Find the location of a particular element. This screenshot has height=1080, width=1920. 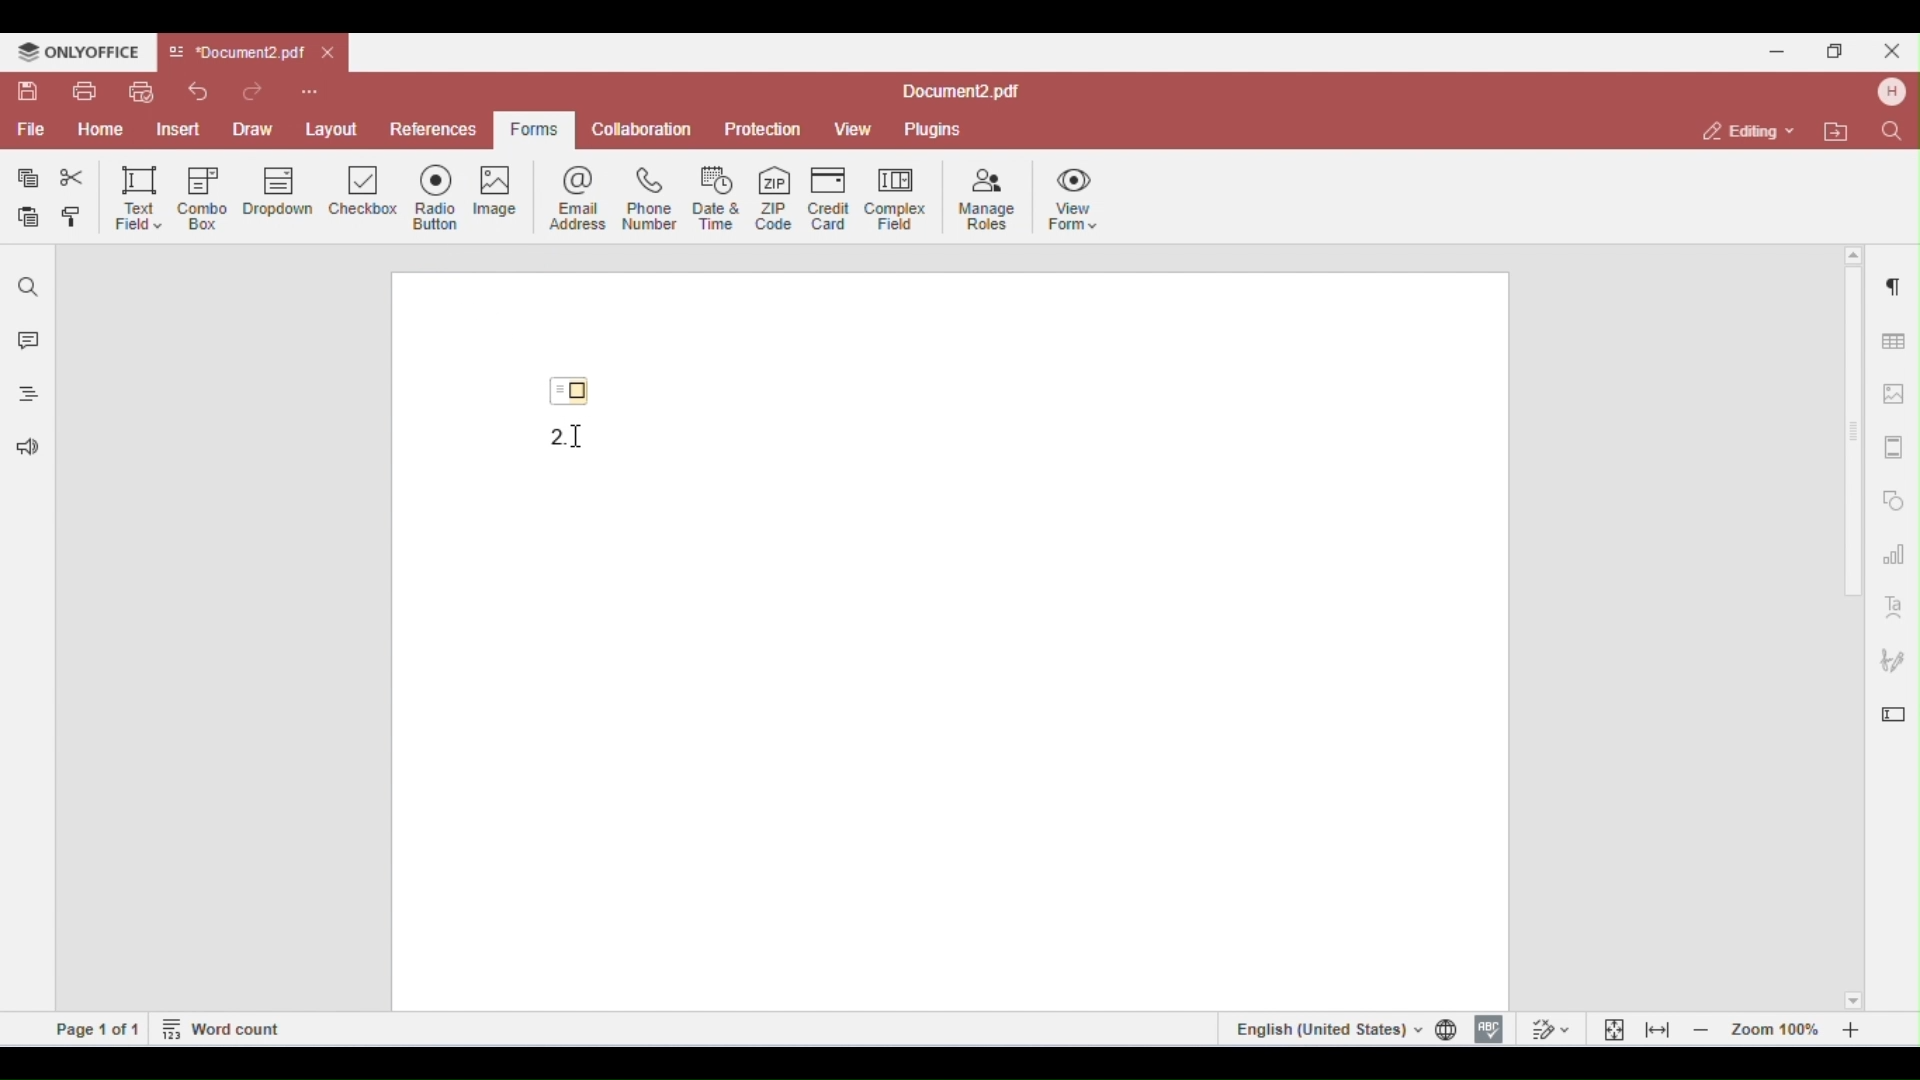

text field is located at coordinates (138, 197).